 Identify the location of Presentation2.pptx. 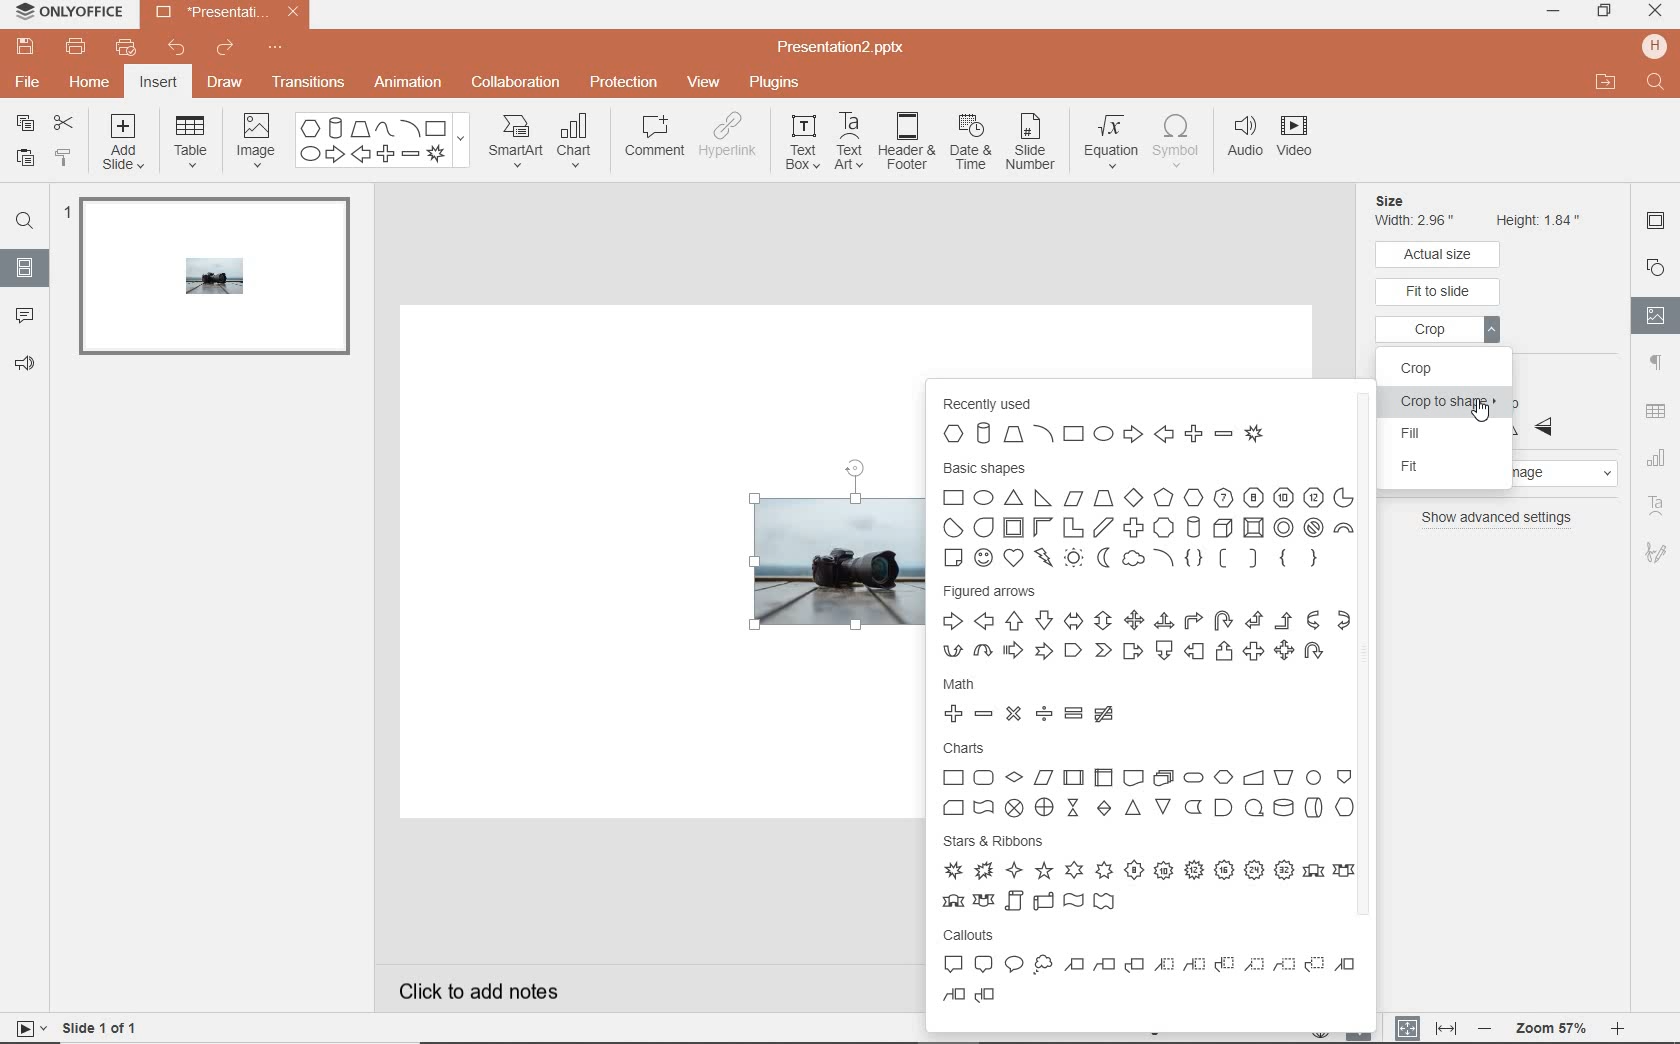
(223, 15).